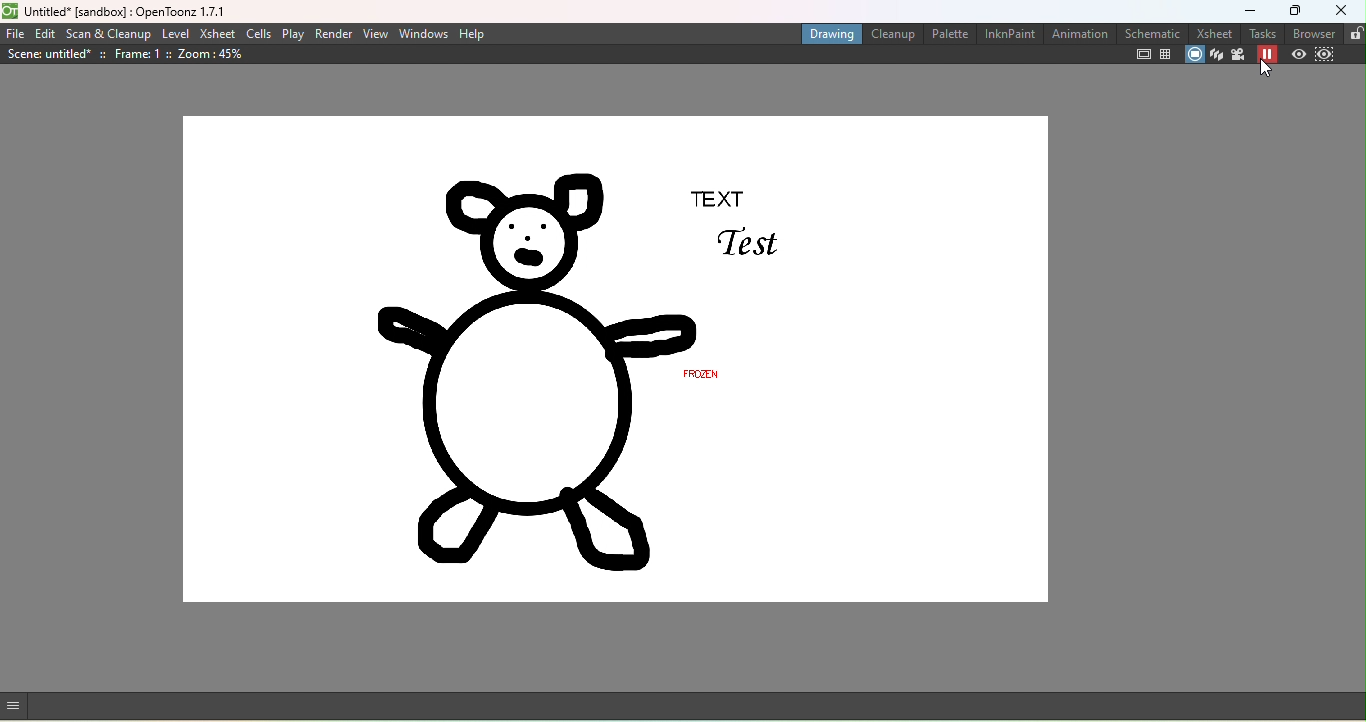 The width and height of the screenshot is (1366, 722). What do you see at coordinates (1267, 70) in the screenshot?
I see `cursor` at bounding box center [1267, 70].